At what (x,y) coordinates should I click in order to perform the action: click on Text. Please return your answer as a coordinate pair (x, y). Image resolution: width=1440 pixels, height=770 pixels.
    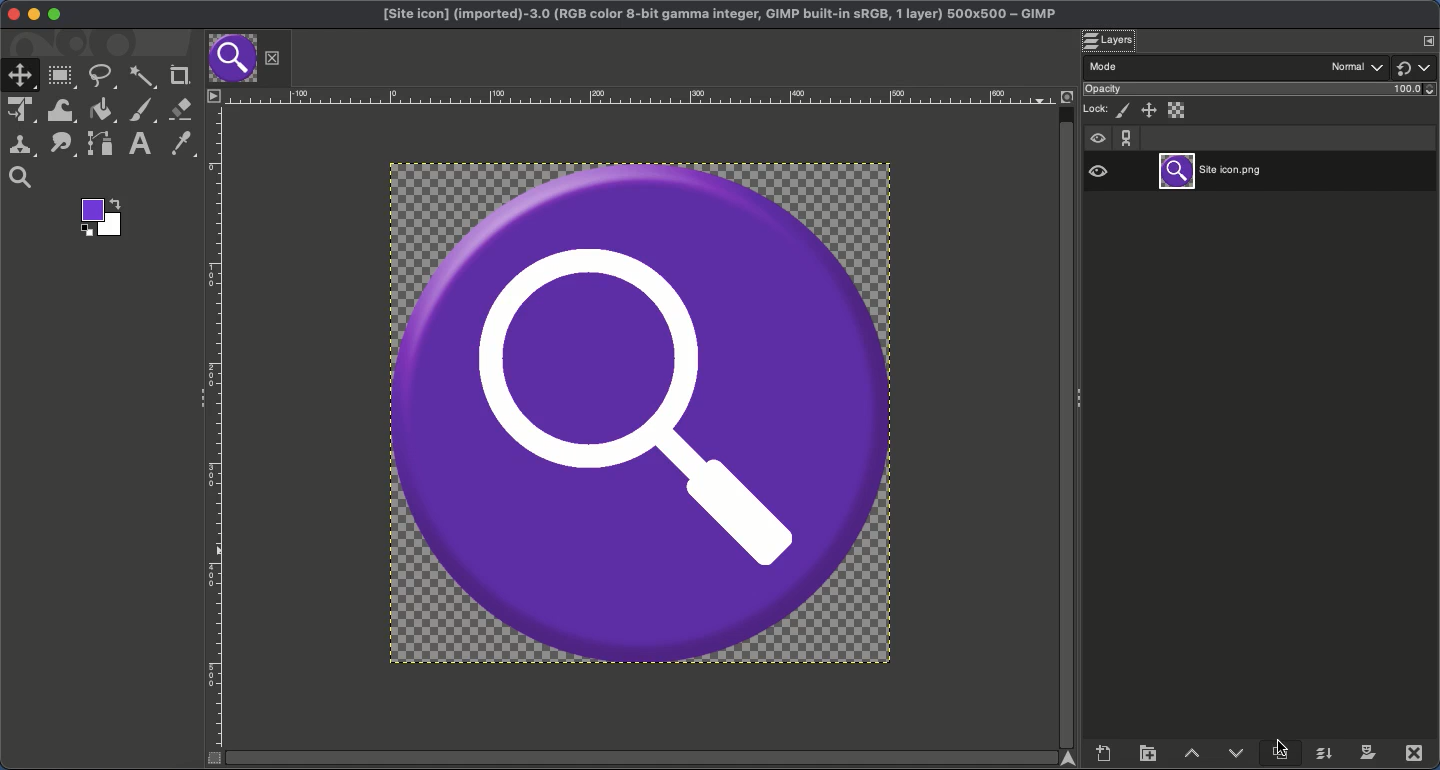
    Looking at the image, I should click on (137, 145).